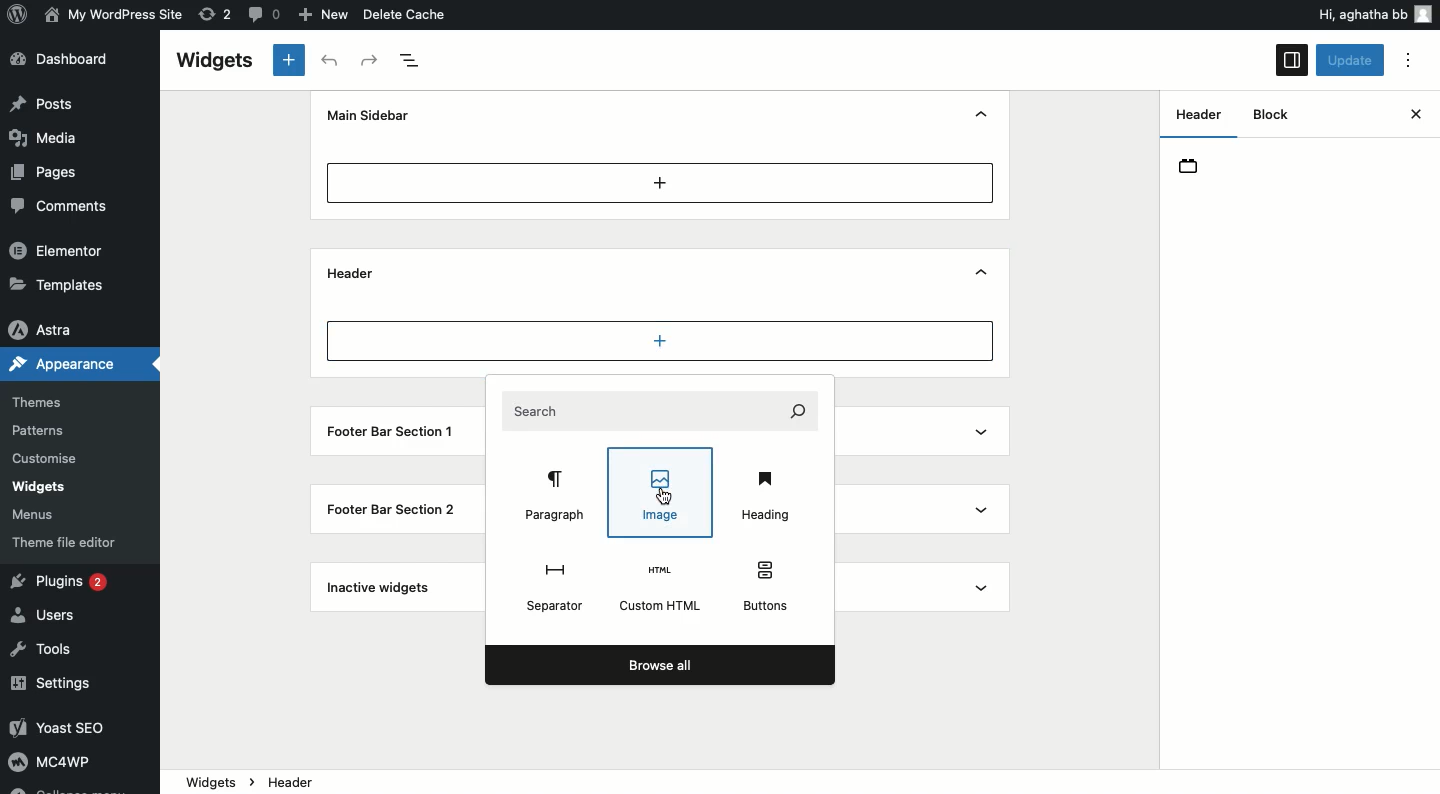  What do you see at coordinates (371, 61) in the screenshot?
I see `Redo` at bounding box center [371, 61].